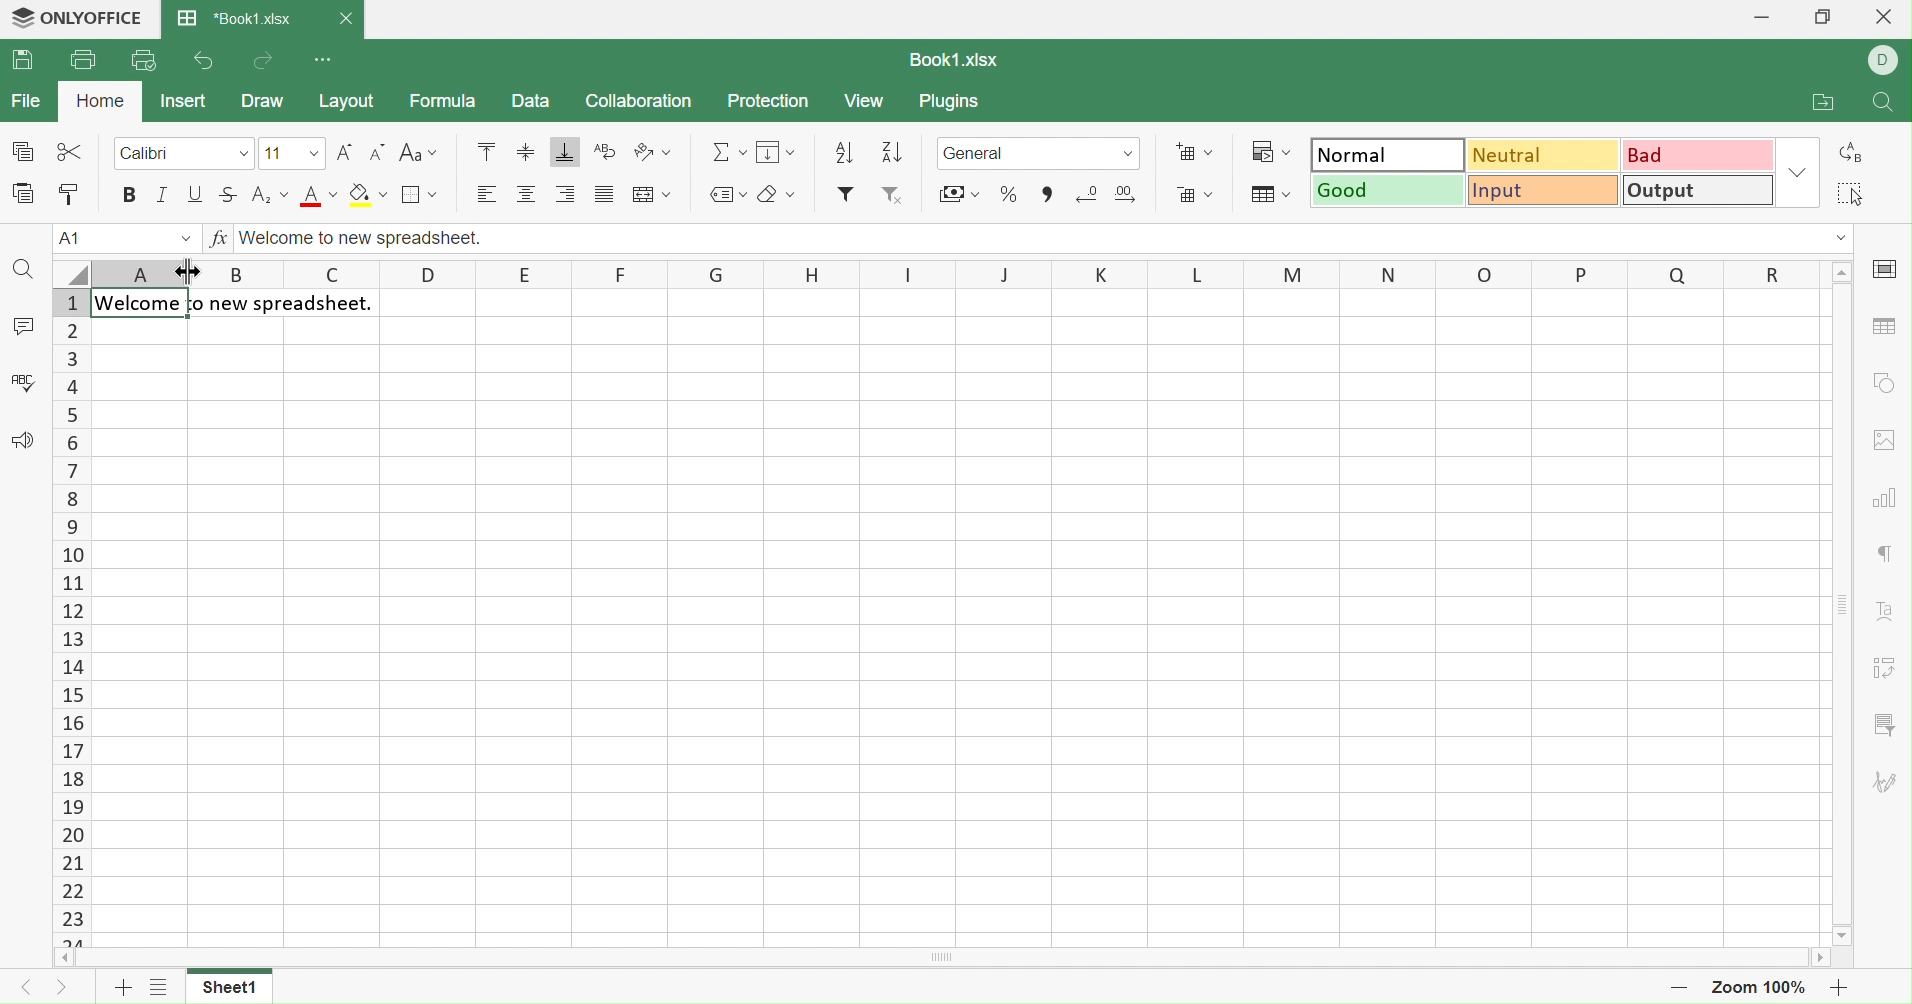  What do you see at coordinates (1269, 151) in the screenshot?
I see `Conditional formatting` at bounding box center [1269, 151].